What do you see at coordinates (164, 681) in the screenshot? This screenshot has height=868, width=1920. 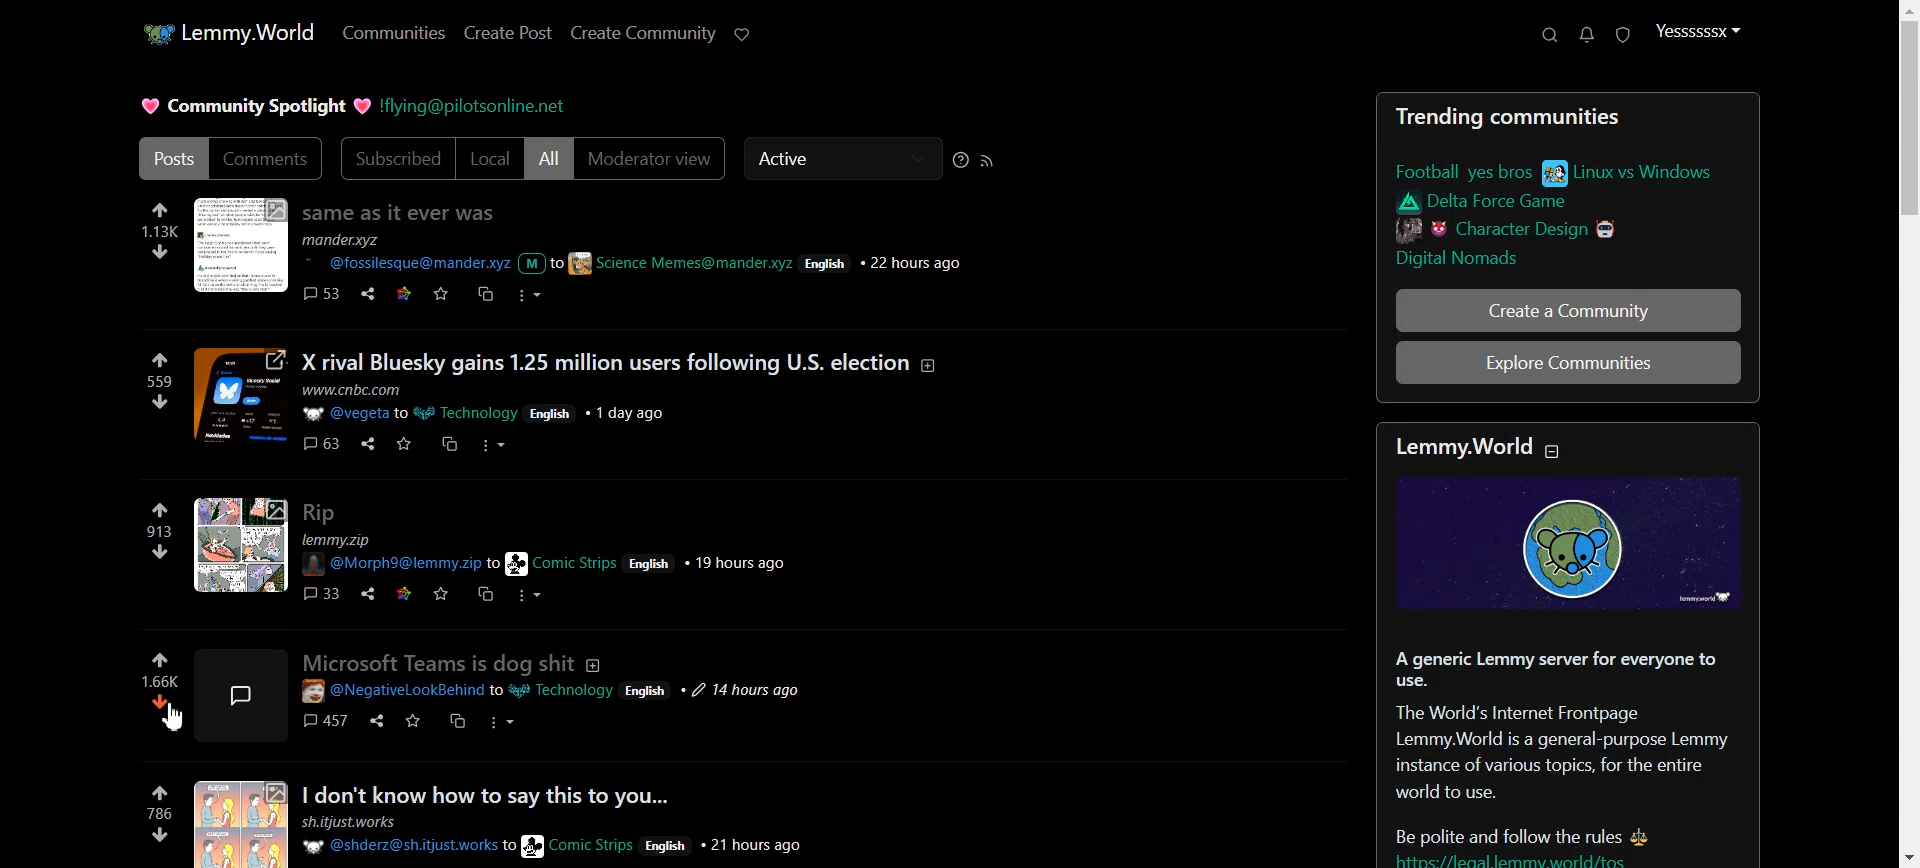 I see `Display vote` at bounding box center [164, 681].